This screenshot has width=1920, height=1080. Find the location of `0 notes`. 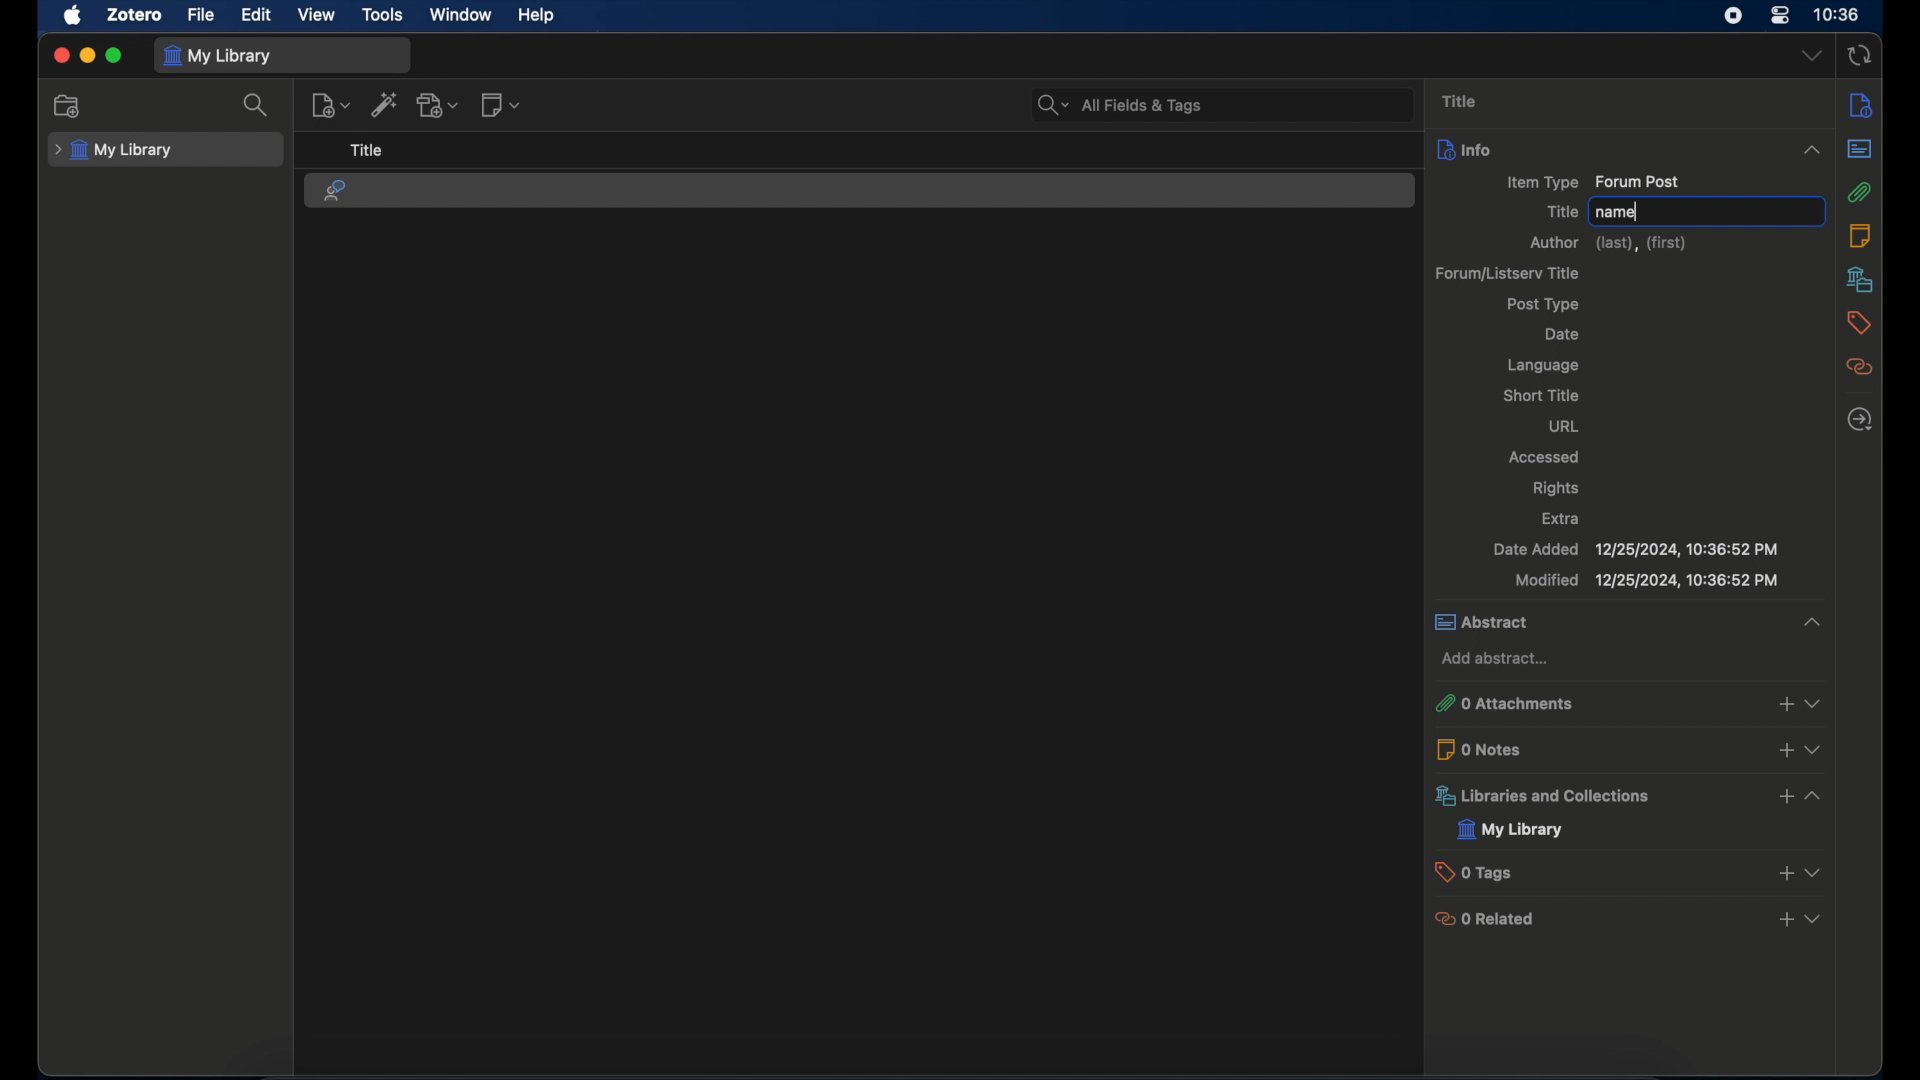

0 notes is located at coordinates (1628, 748).